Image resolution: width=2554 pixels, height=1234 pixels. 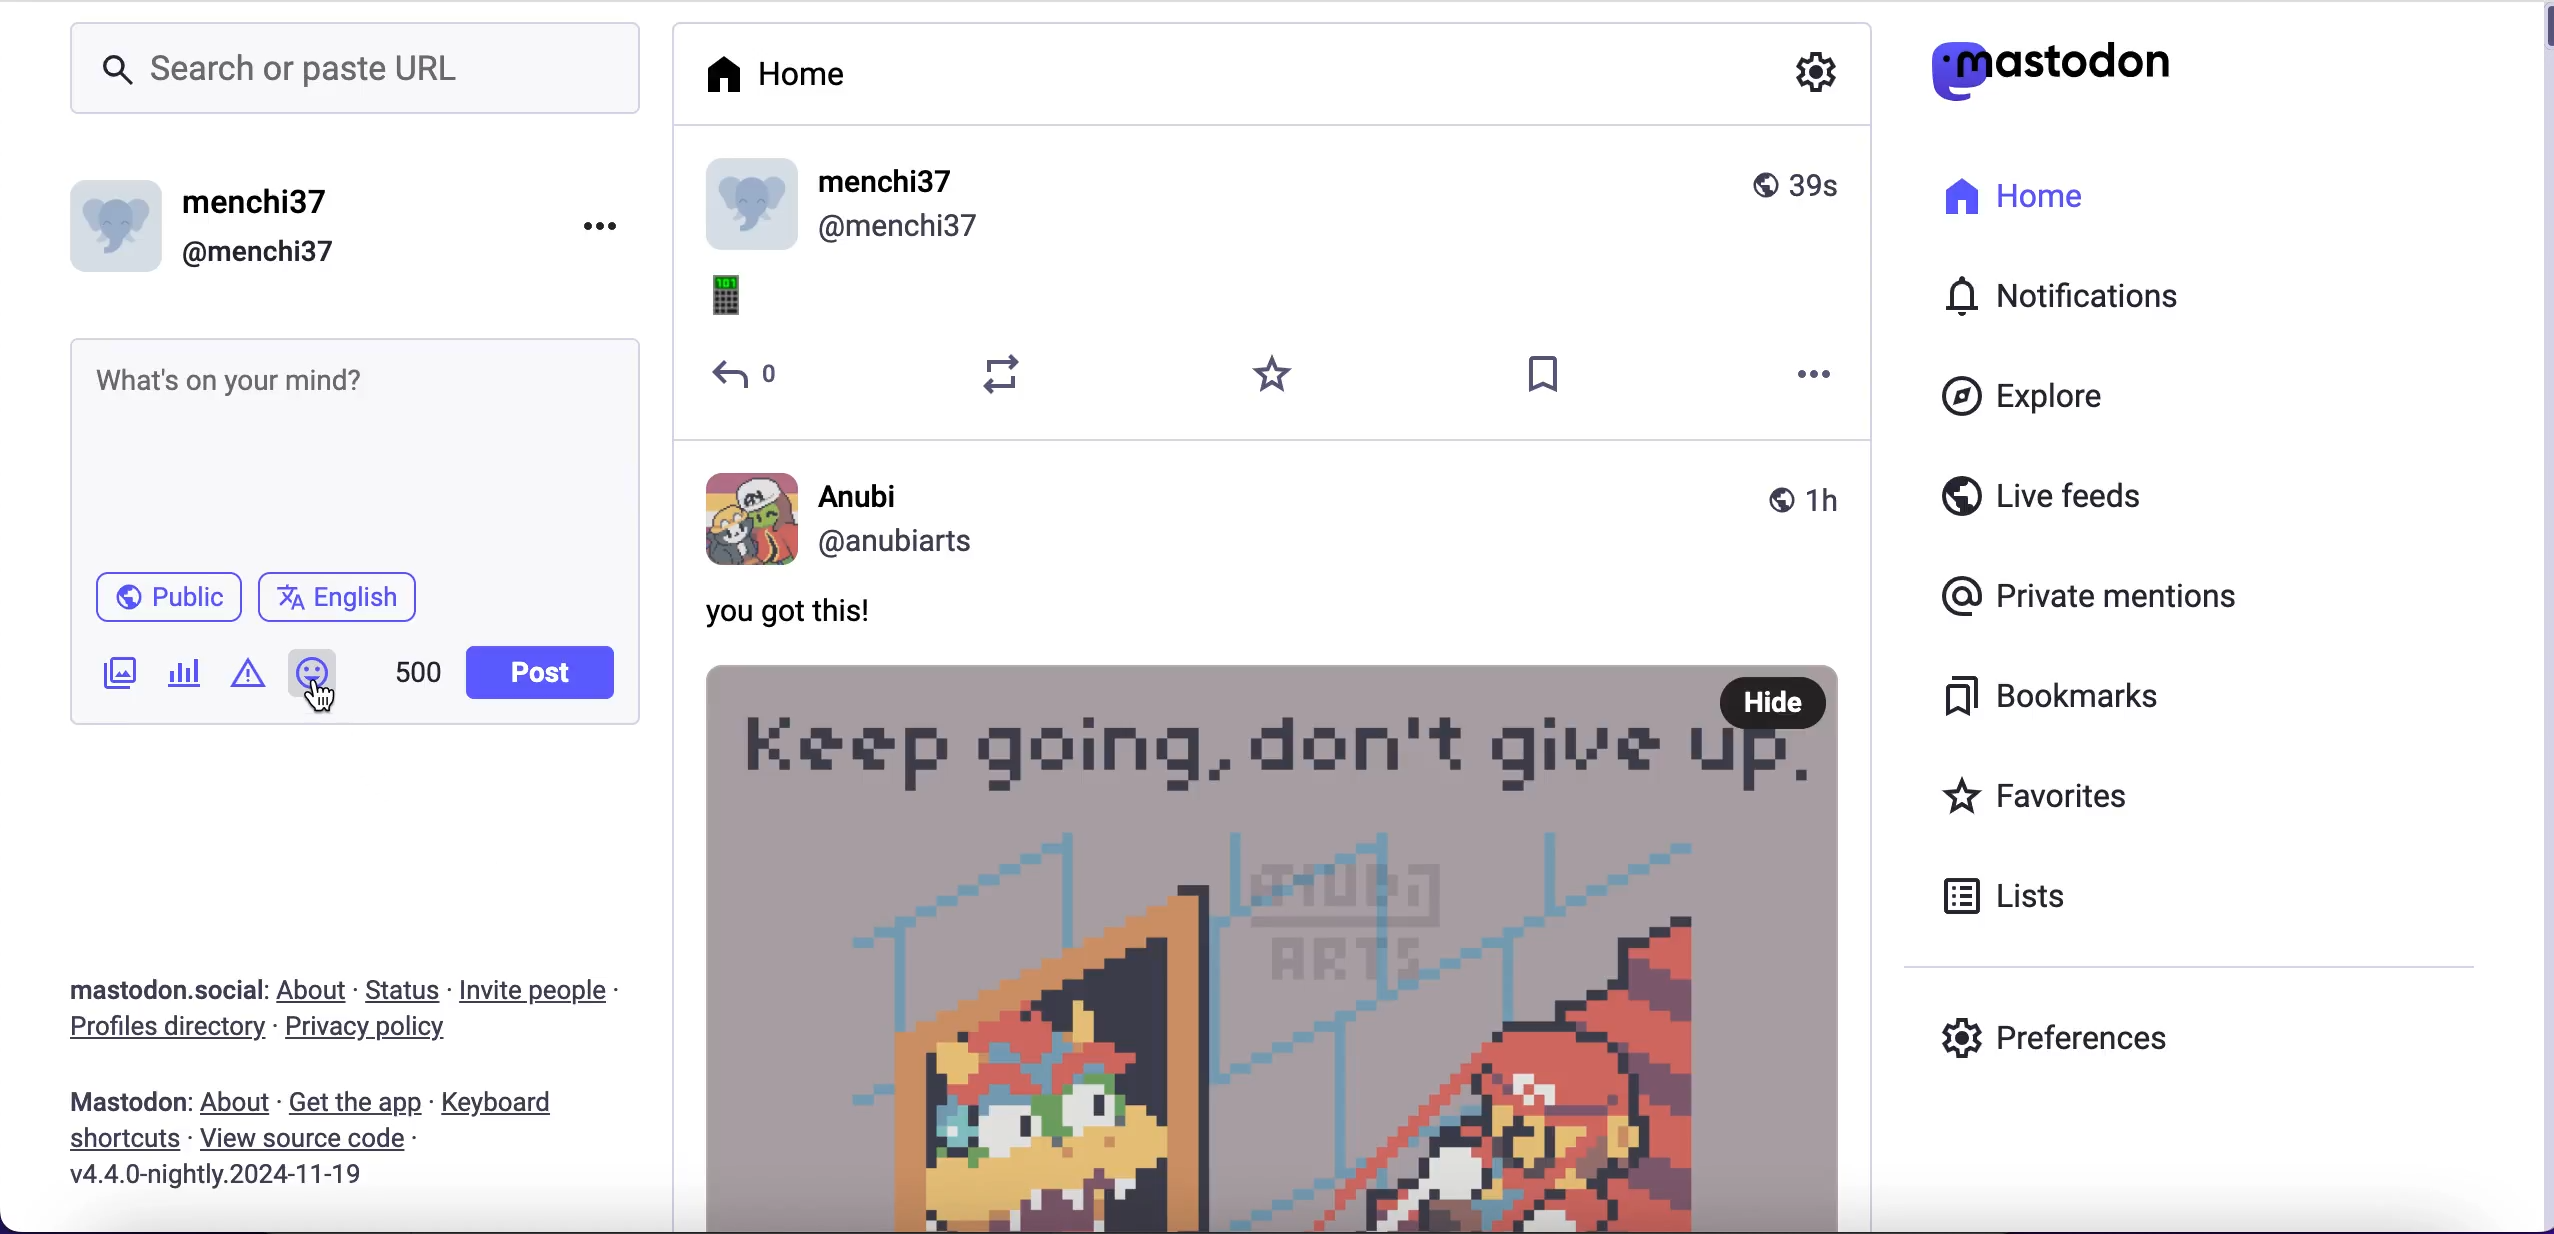 I want to click on options, so click(x=599, y=227).